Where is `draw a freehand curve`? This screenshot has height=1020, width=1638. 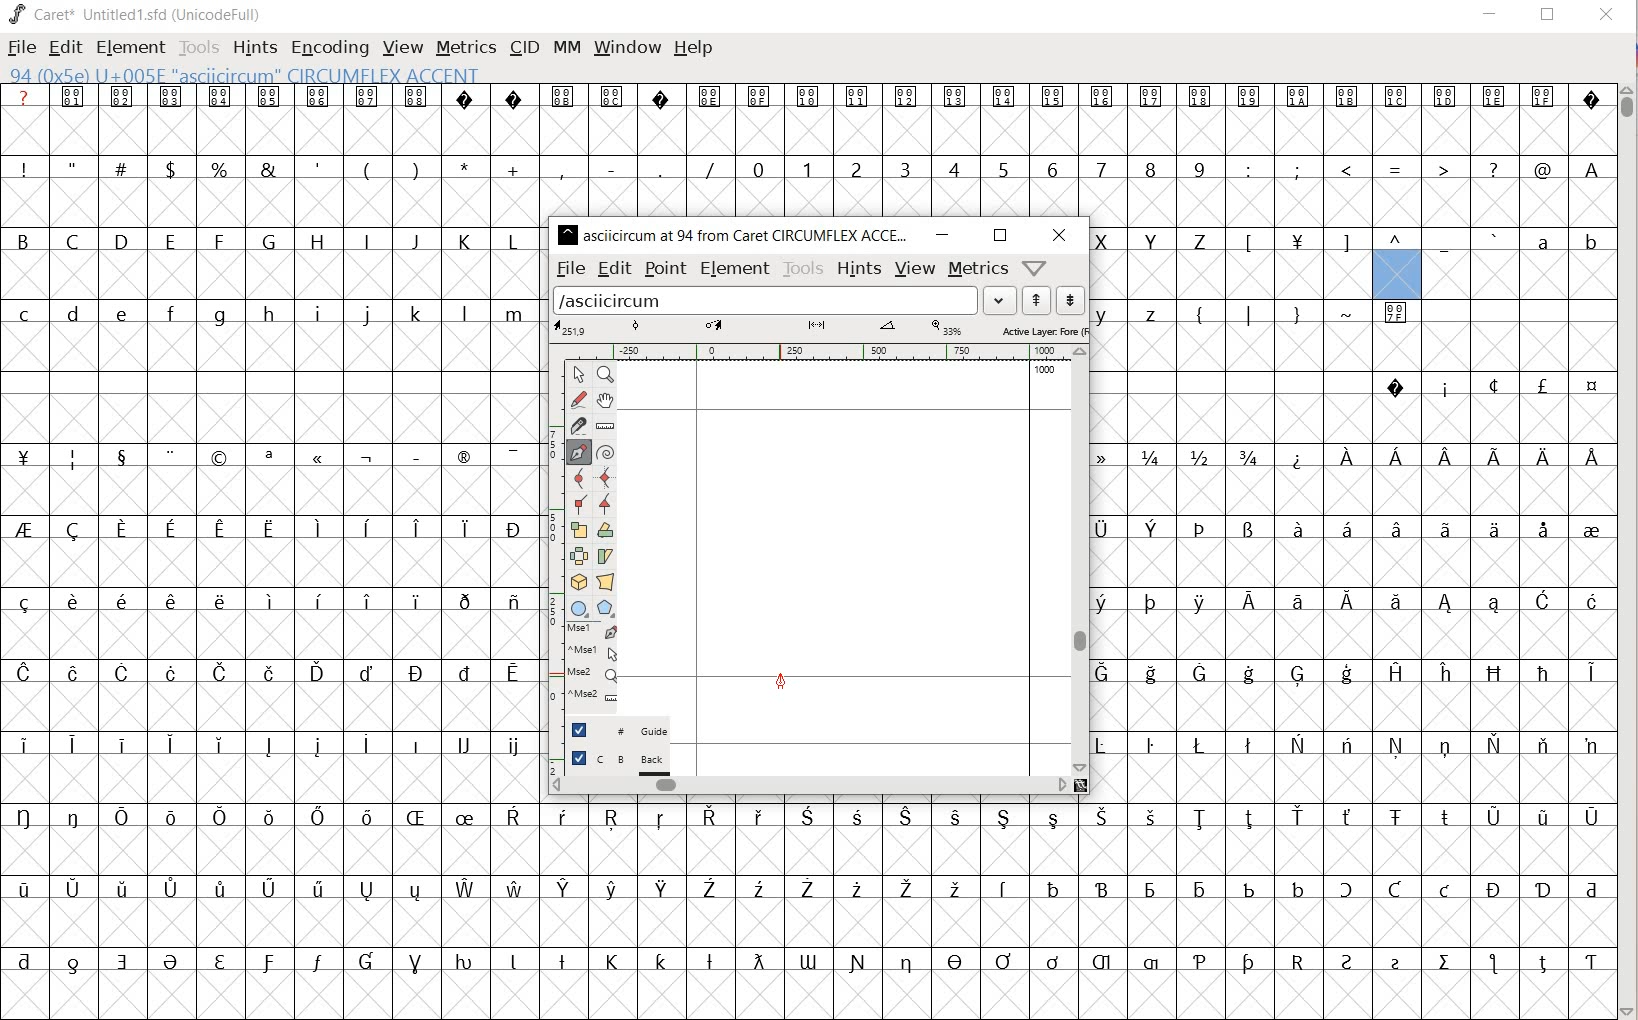 draw a freehand curve is located at coordinates (578, 399).